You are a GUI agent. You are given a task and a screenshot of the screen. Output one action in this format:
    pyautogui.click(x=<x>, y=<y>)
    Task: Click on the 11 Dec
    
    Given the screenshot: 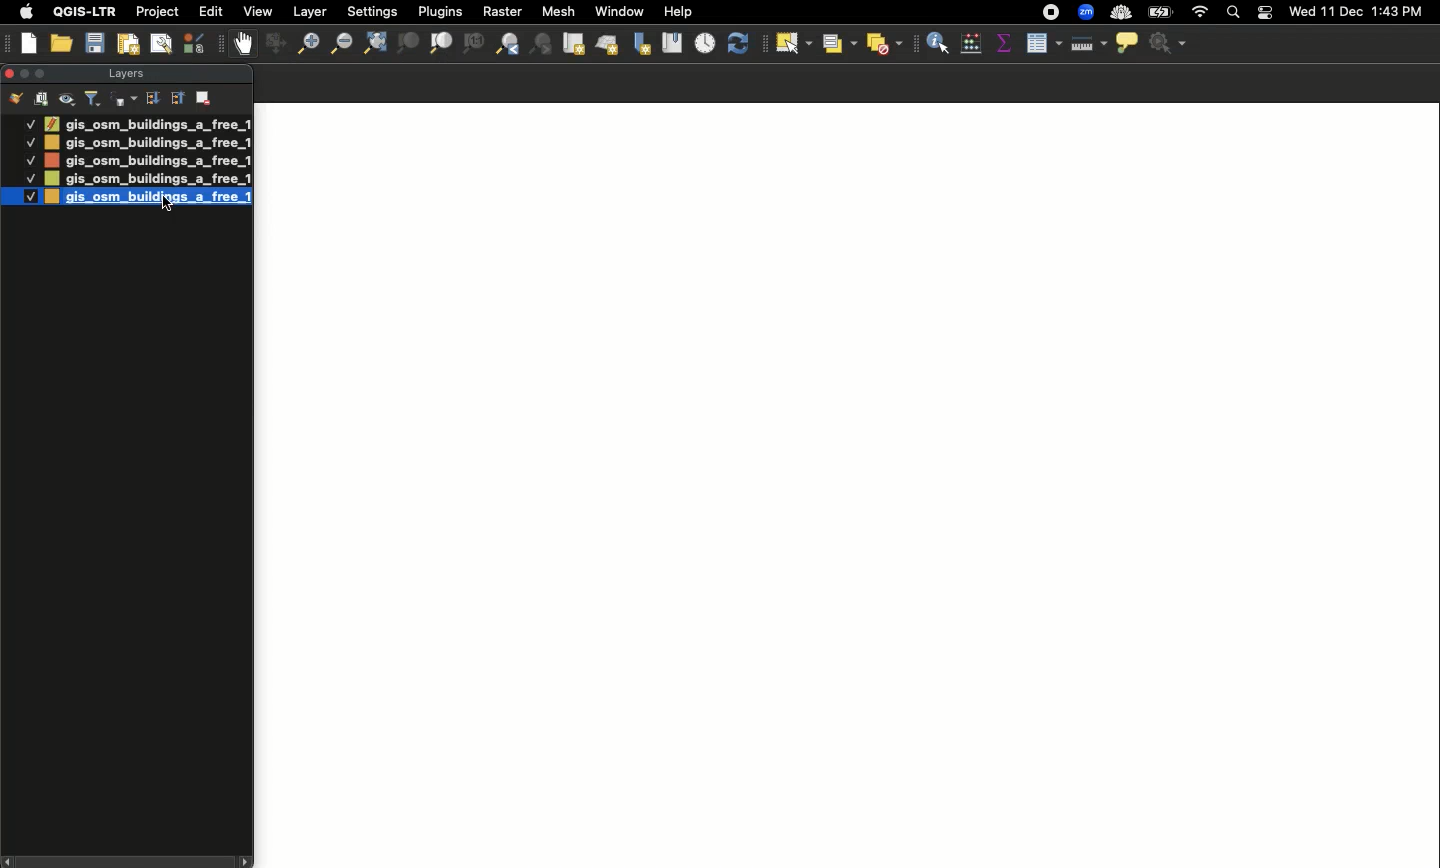 What is the action you would take?
    pyautogui.click(x=1343, y=14)
    